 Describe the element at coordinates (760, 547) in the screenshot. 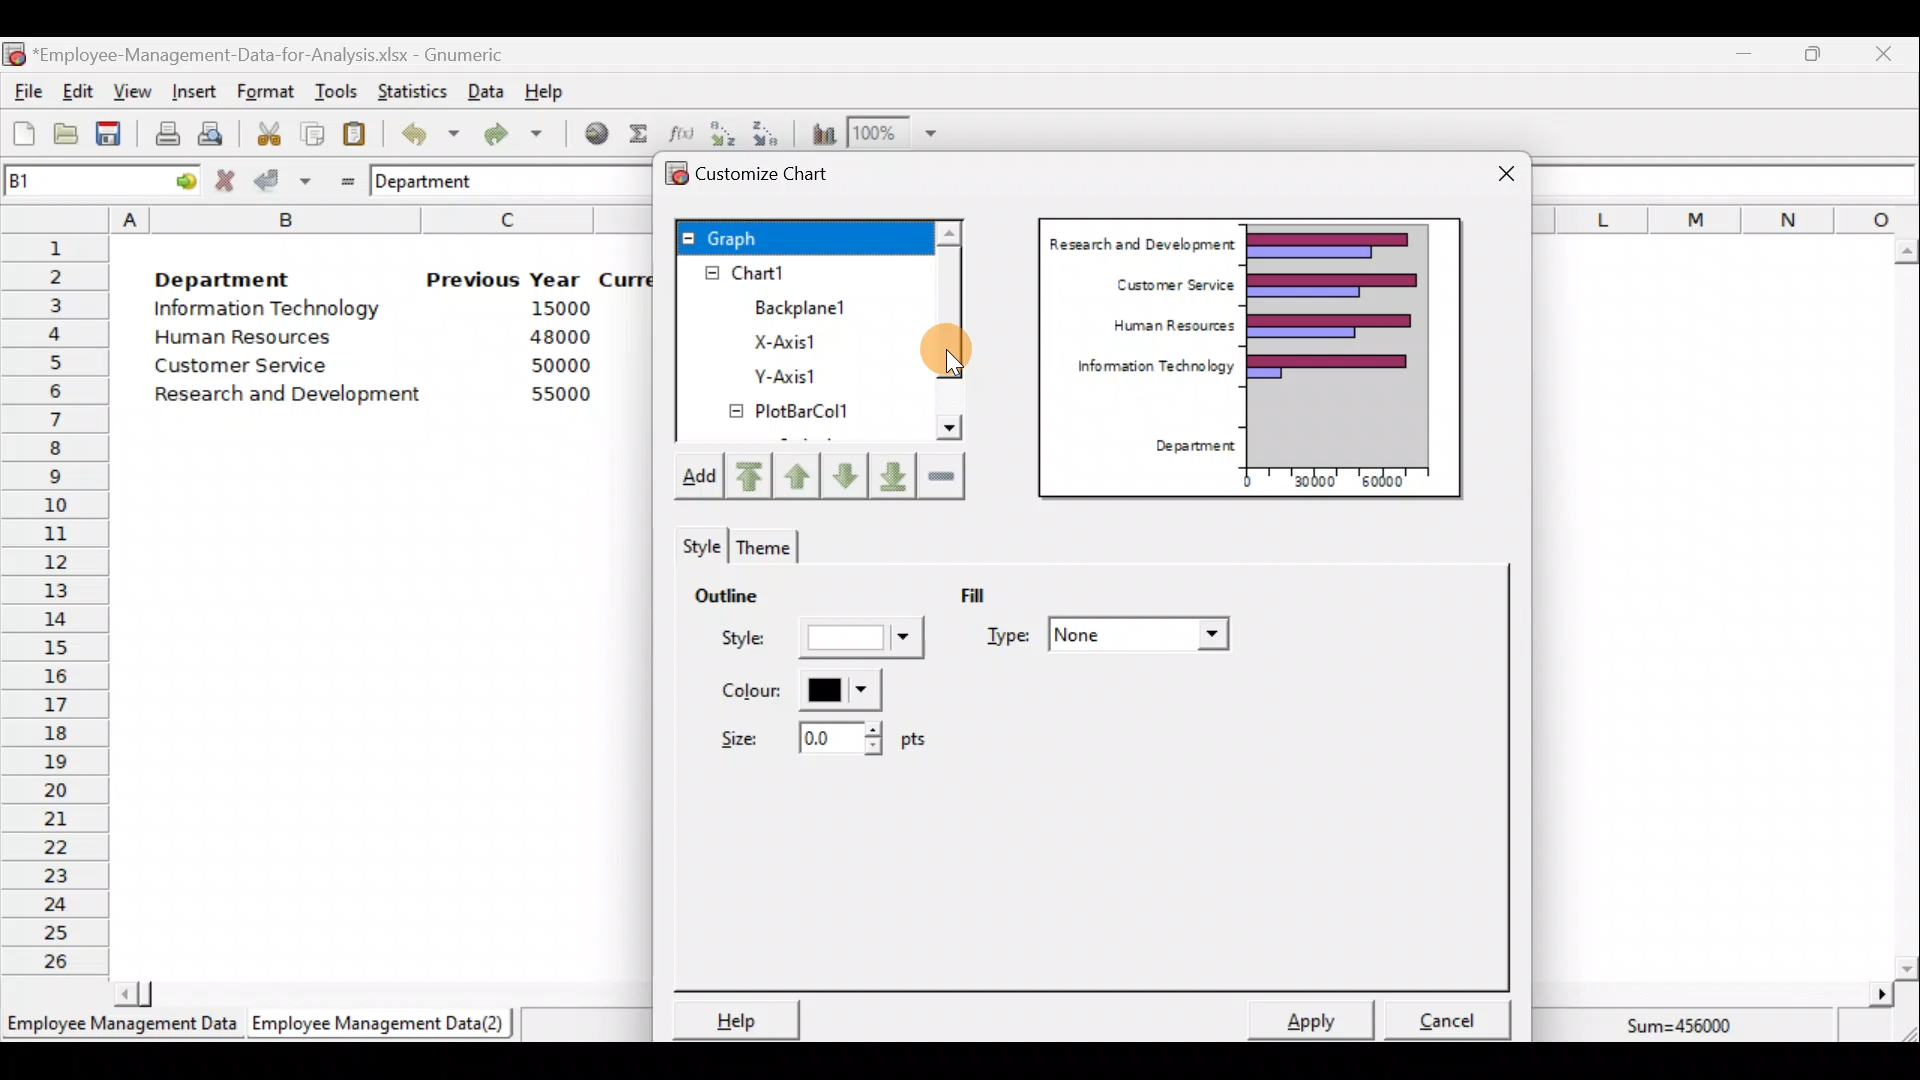

I see `Theme` at that location.